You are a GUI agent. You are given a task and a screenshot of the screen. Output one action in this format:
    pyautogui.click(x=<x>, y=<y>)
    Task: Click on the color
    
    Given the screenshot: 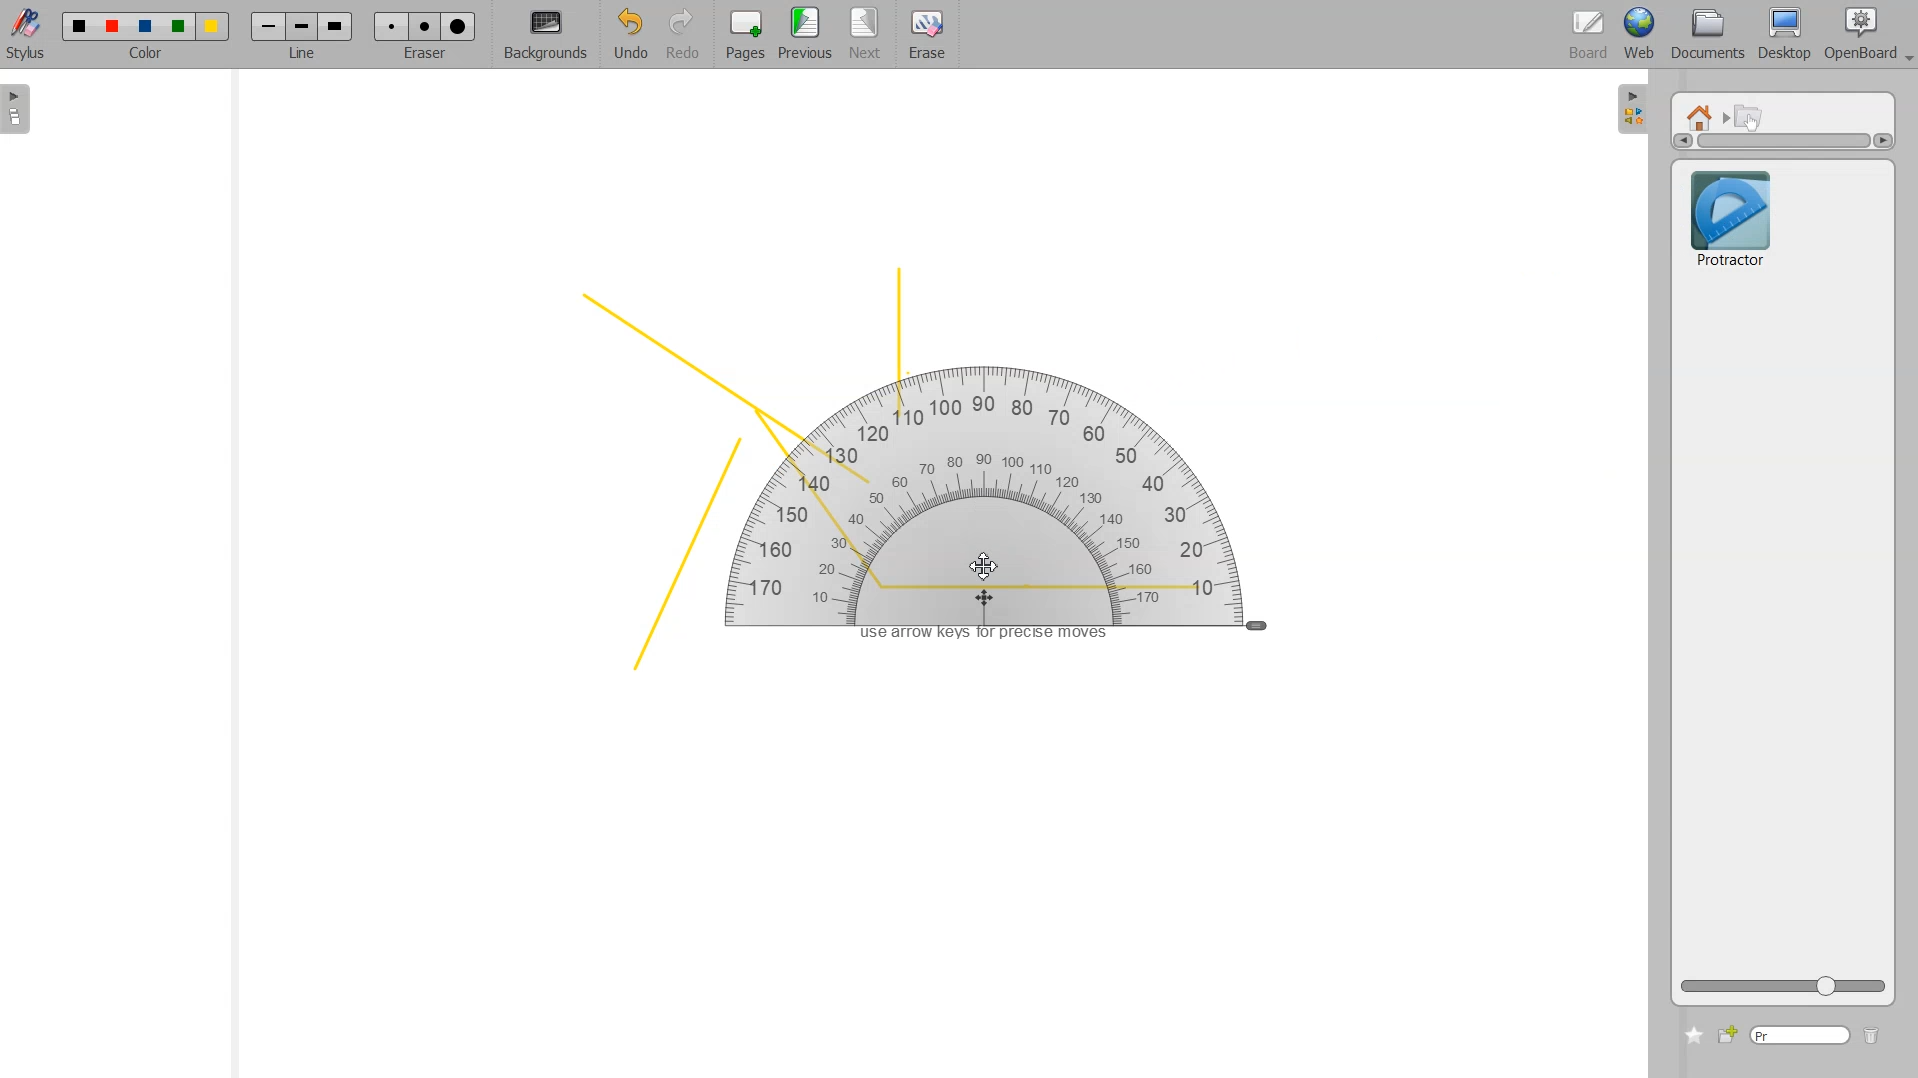 What is the action you would take?
    pyautogui.click(x=148, y=56)
    